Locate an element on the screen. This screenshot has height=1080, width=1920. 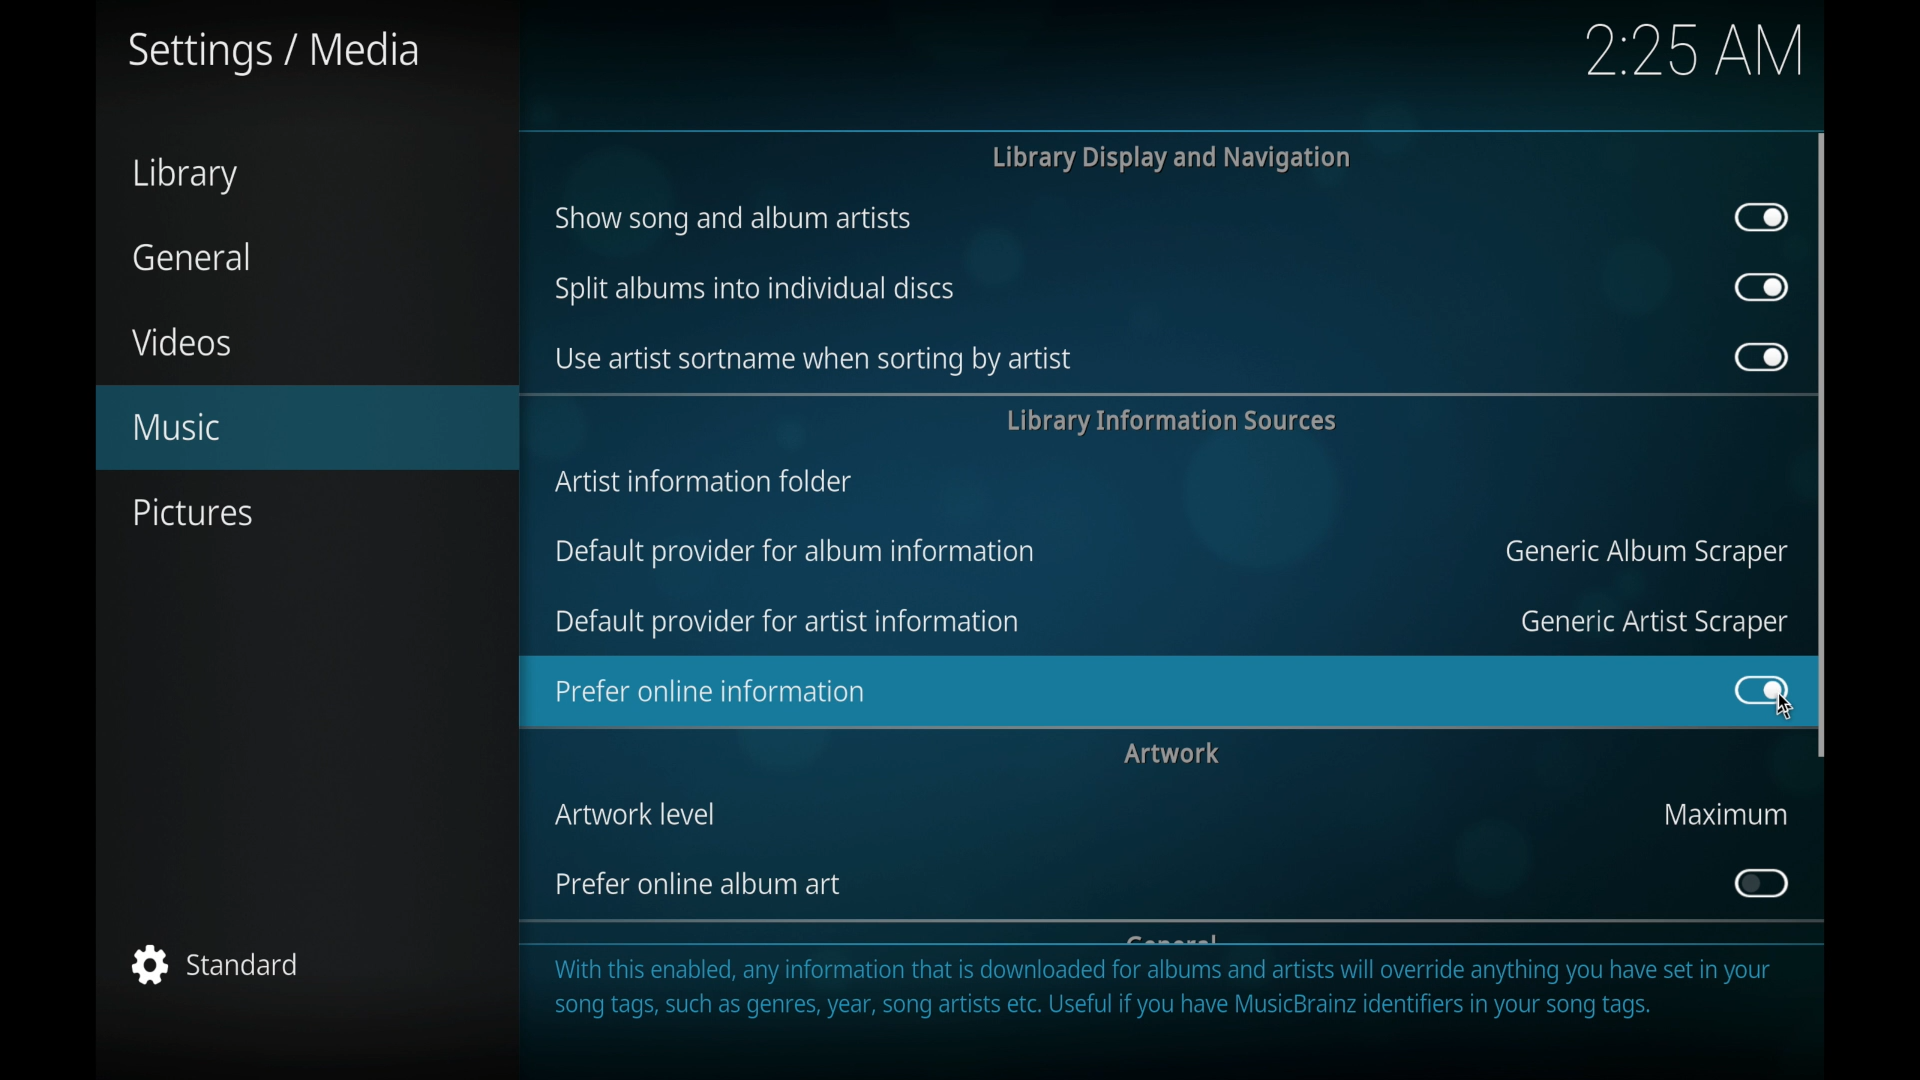
standard is located at coordinates (220, 964).